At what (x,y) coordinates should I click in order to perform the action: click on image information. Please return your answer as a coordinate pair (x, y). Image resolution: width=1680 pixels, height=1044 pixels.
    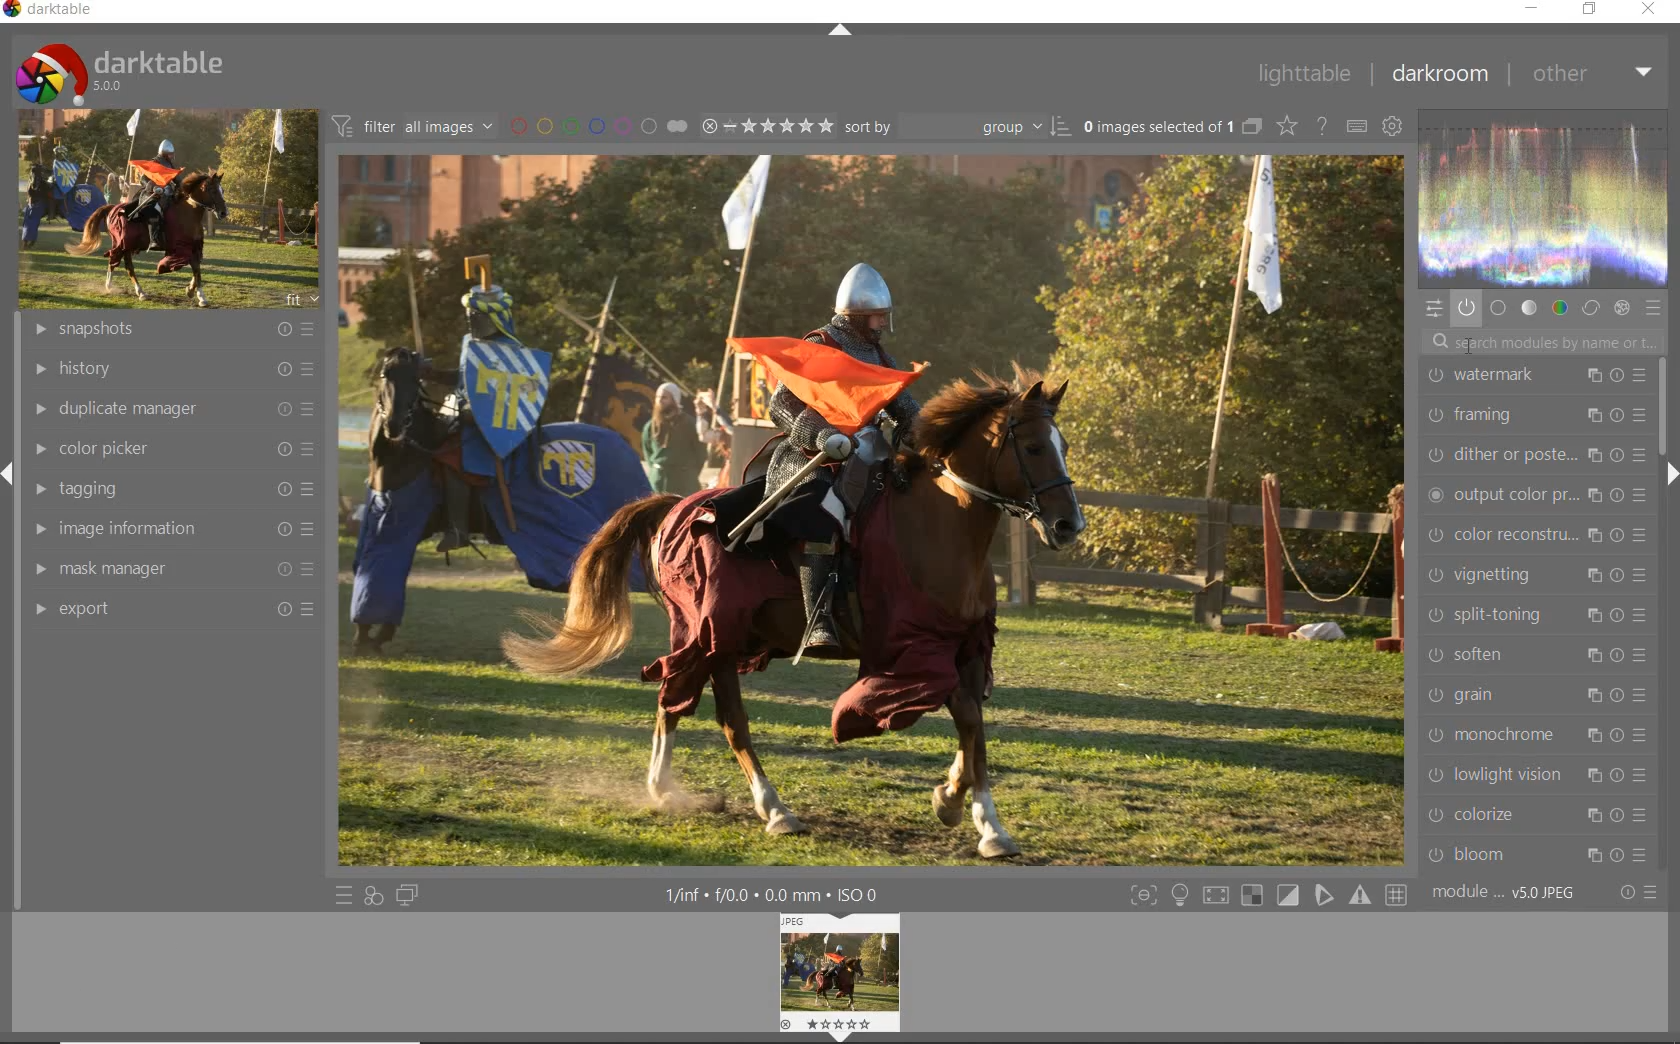
    Looking at the image, I should click on (169, 529).